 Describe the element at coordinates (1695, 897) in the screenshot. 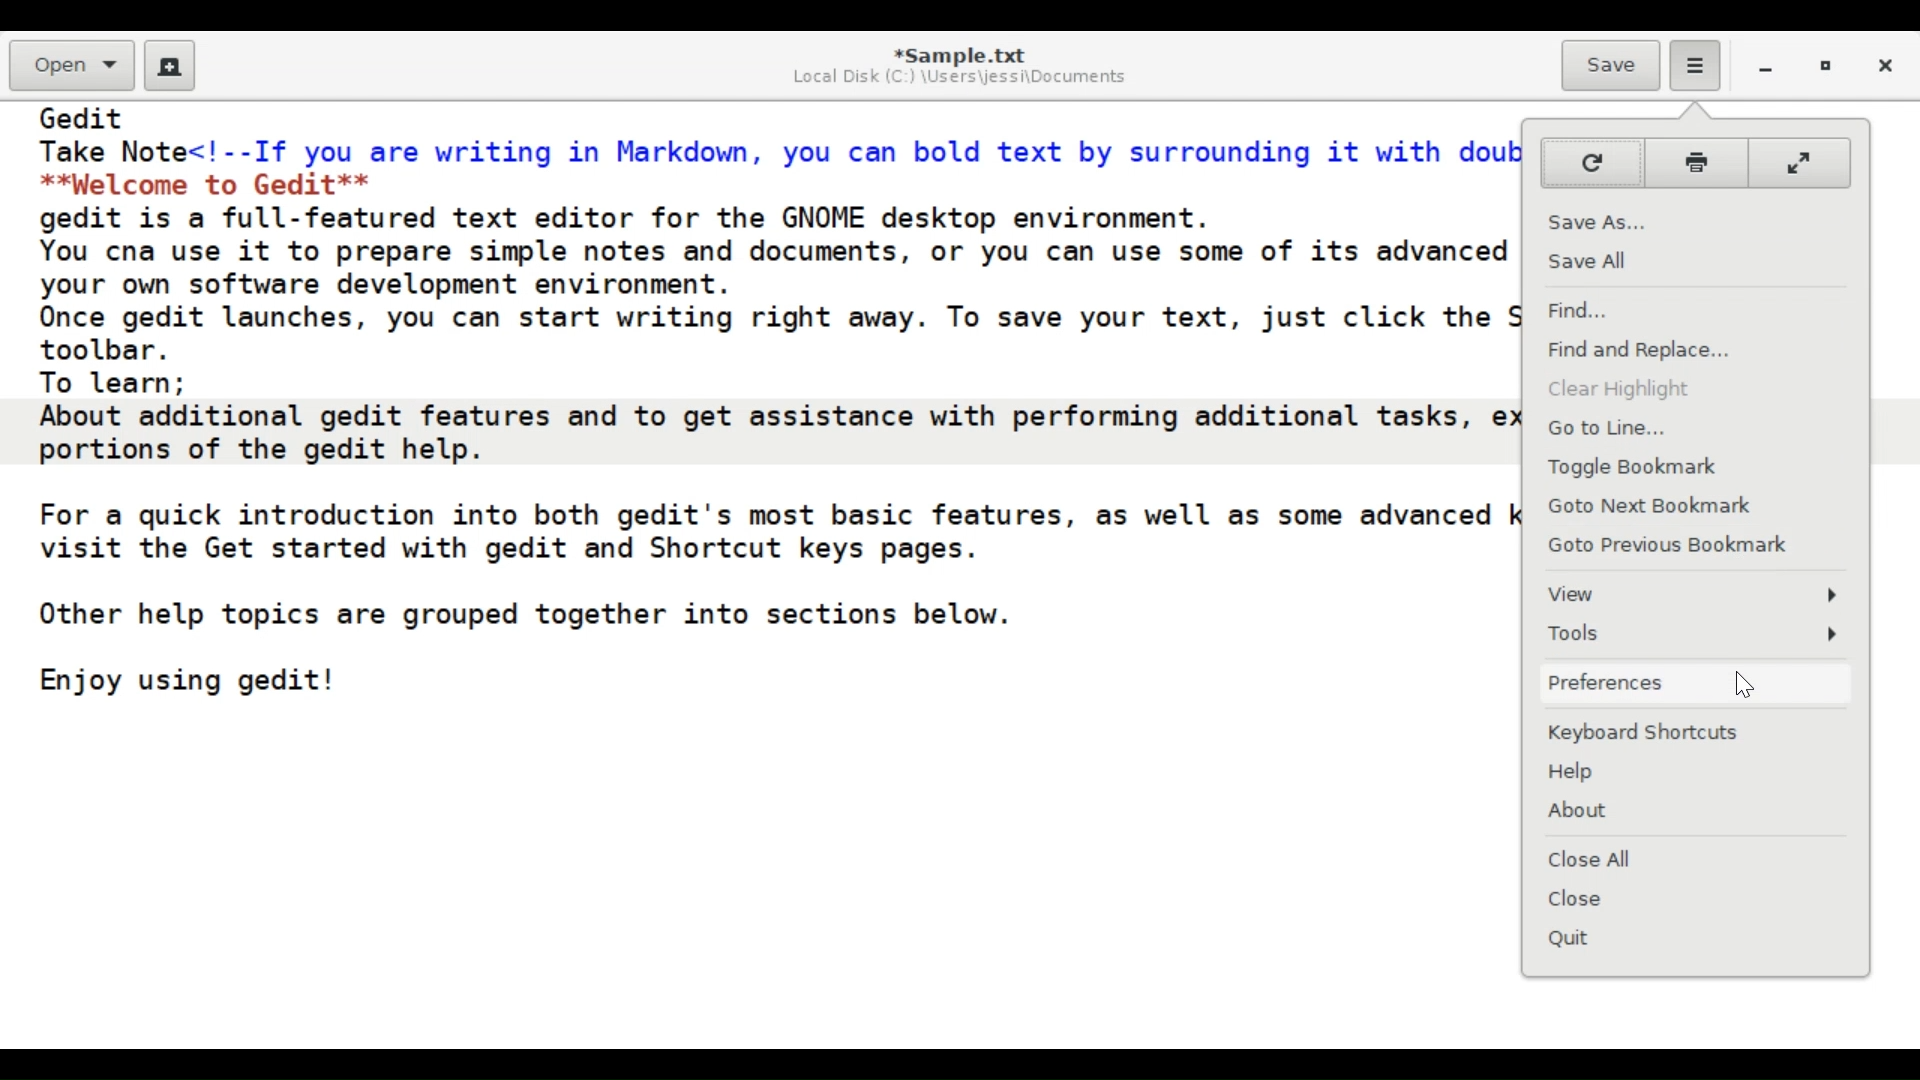

I see `Close` at that location.